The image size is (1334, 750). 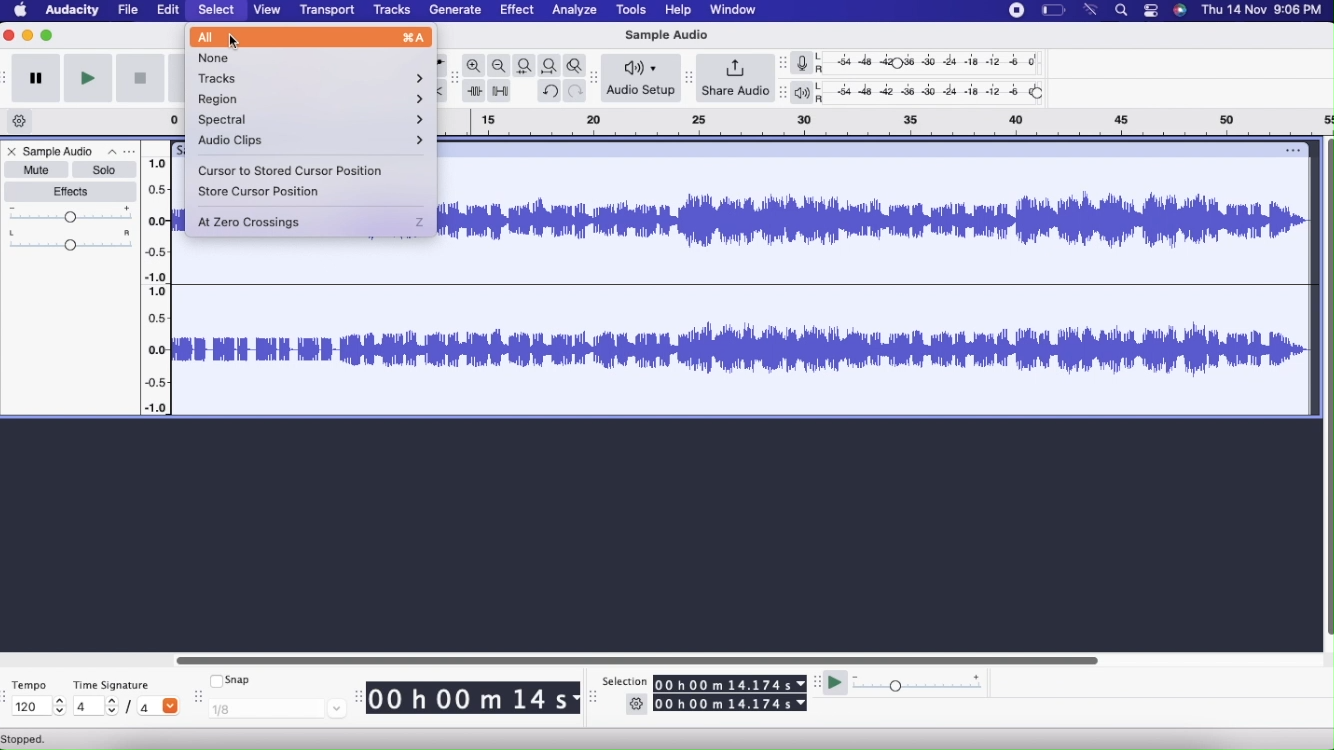 I want to click on Stop, so click(x=1016, y=11).